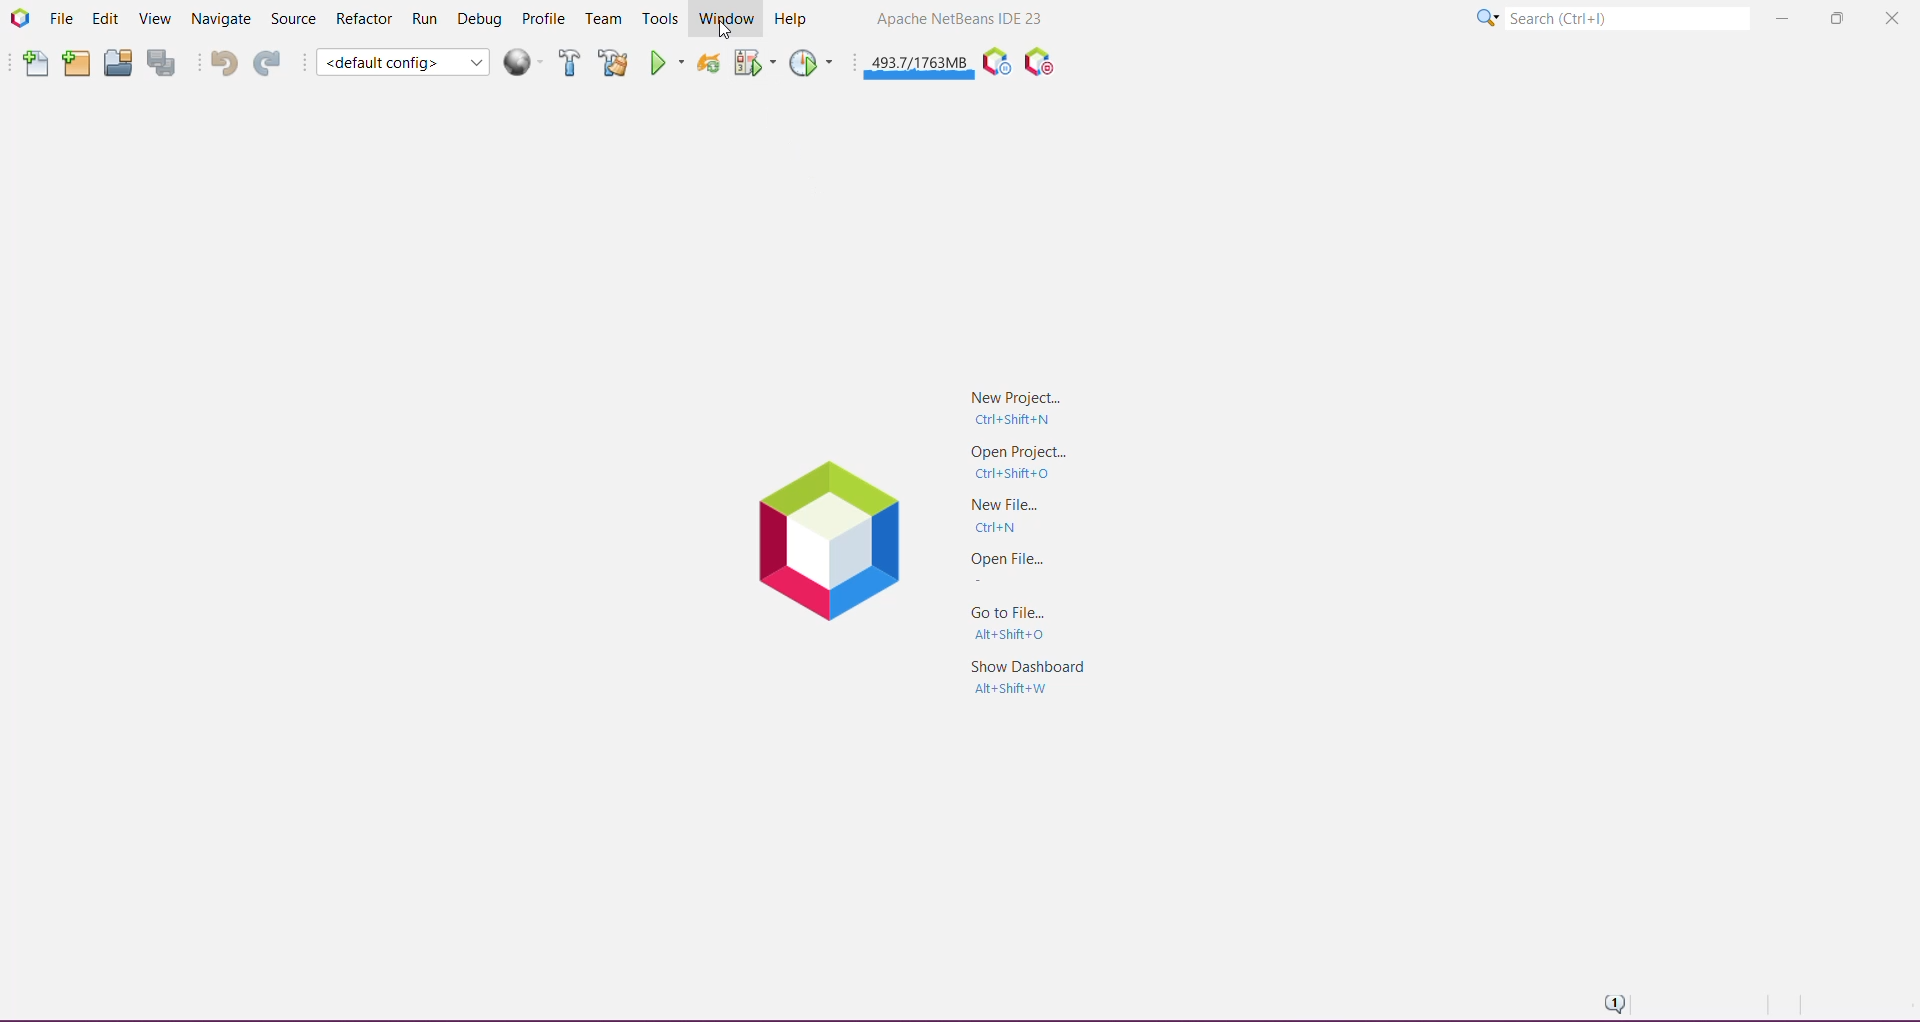  I want to click on File, so click(61, 18).